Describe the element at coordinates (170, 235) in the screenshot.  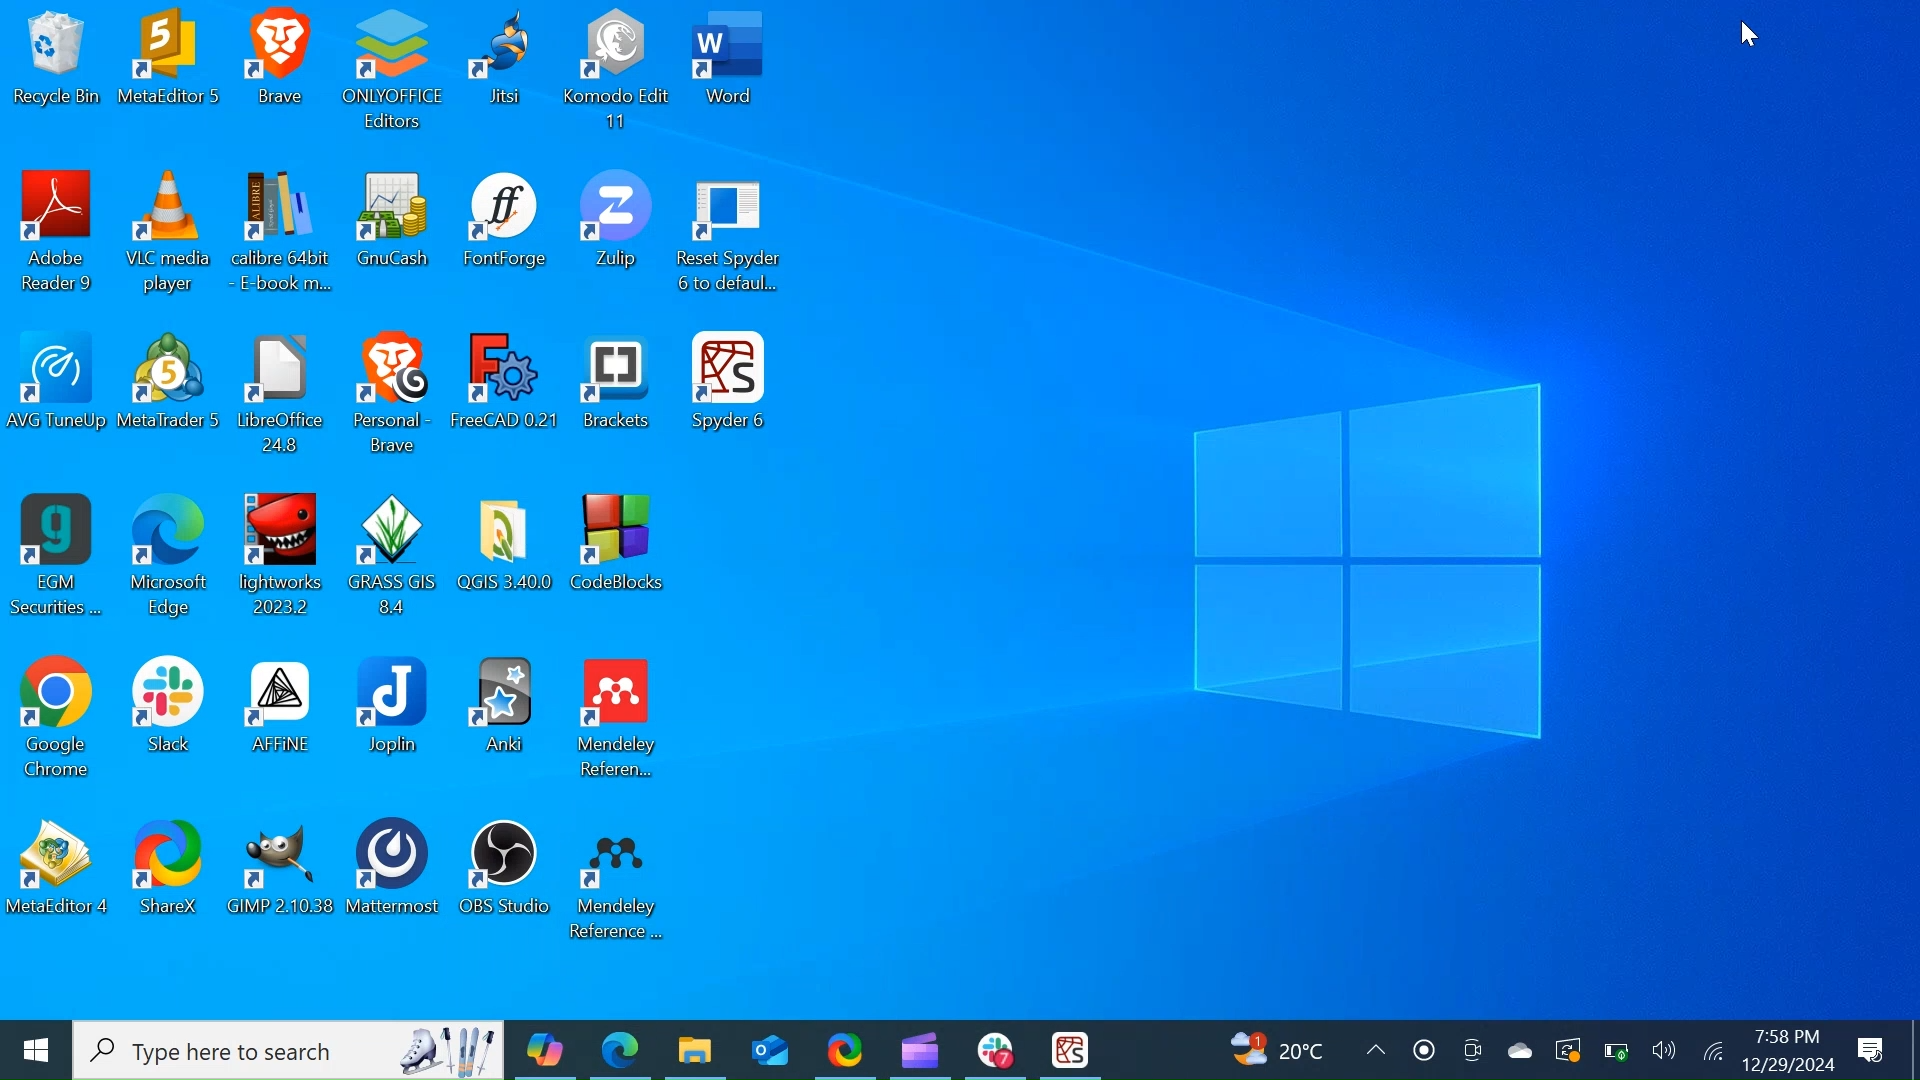
I see `VLC Media Player Desktop icon` at that location.